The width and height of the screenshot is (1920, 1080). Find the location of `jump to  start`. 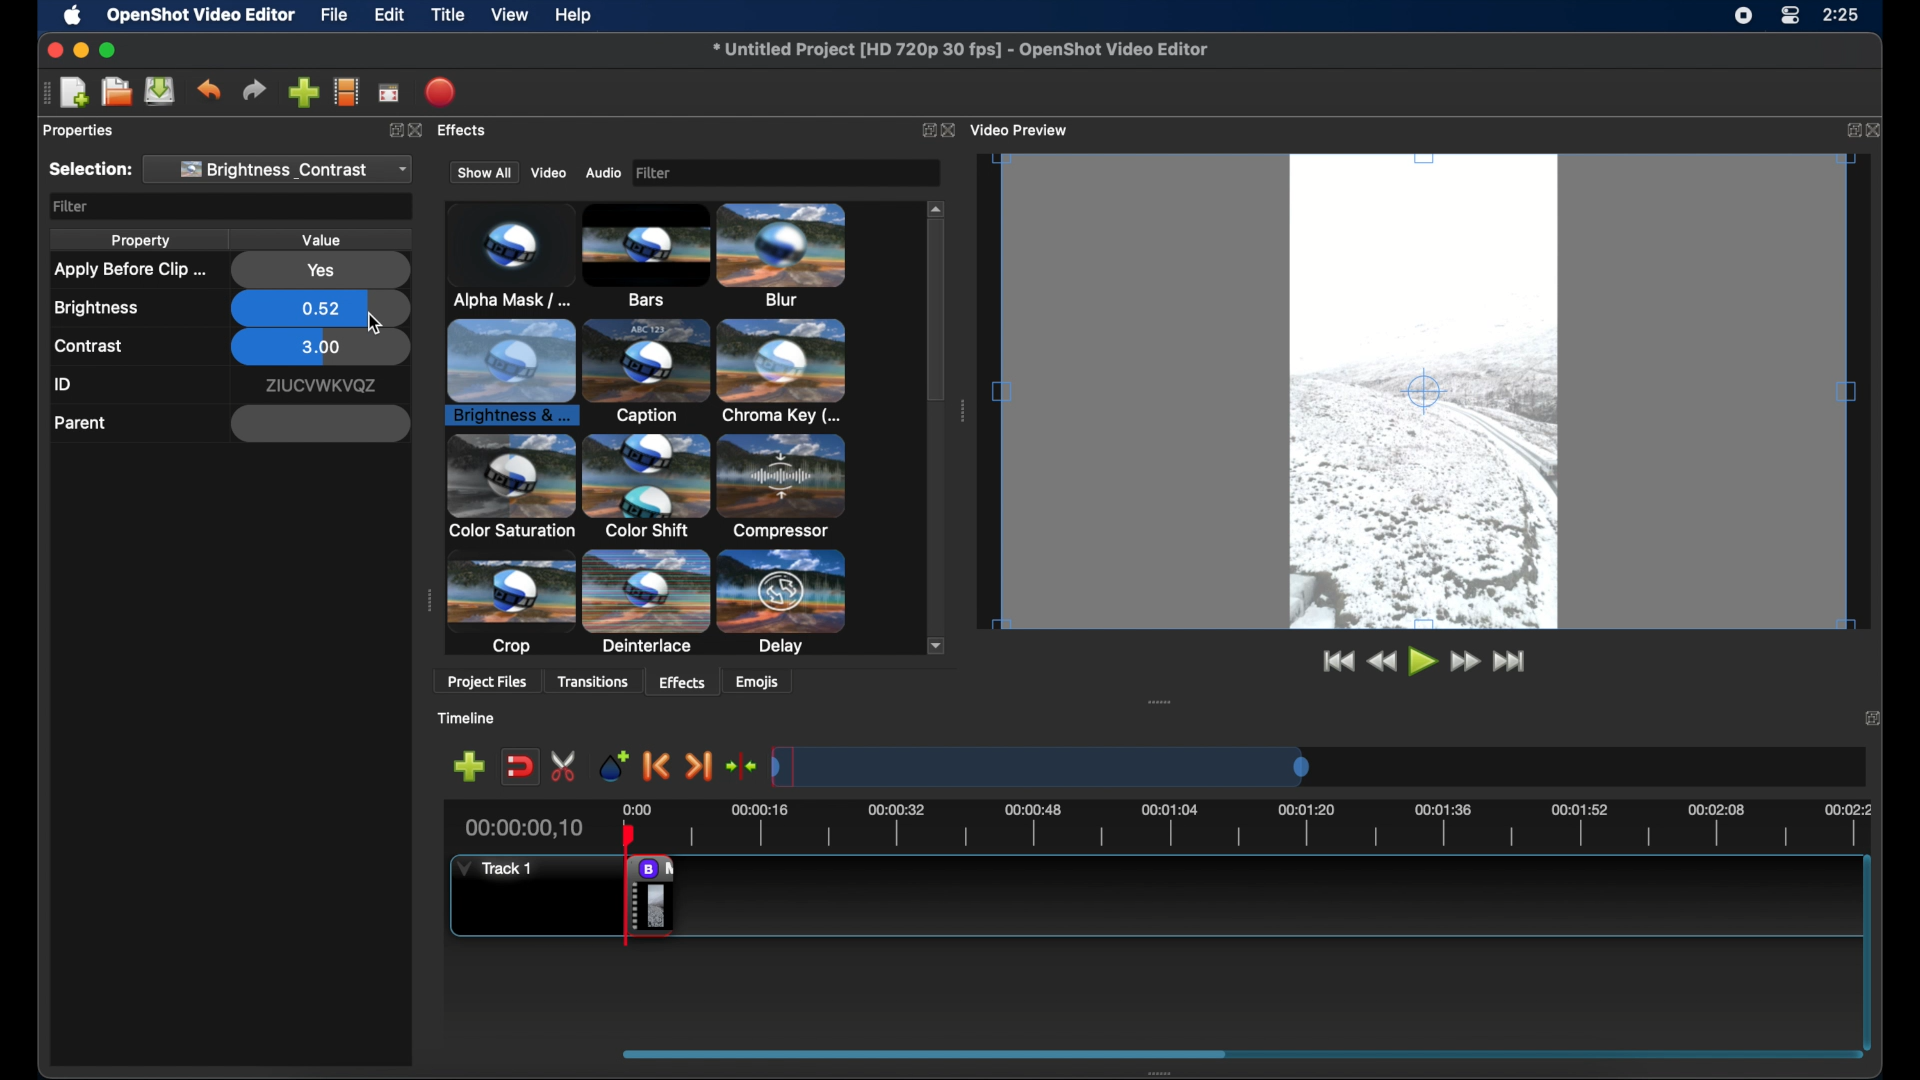

jump to  start is located at coordinates (1338, 663).